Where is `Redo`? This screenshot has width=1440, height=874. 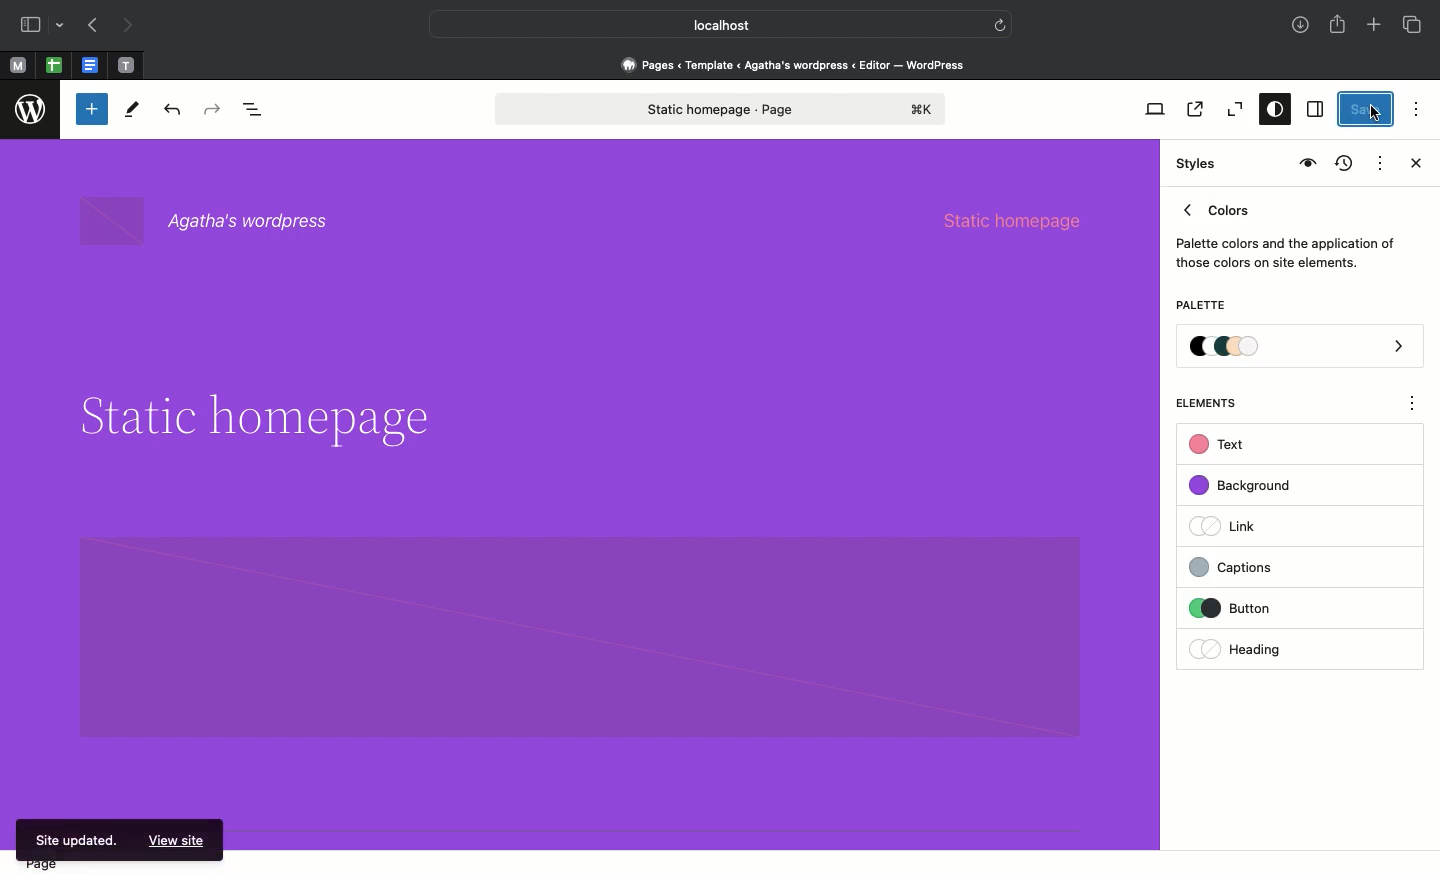
Redo is located at coordinates (215, 110).